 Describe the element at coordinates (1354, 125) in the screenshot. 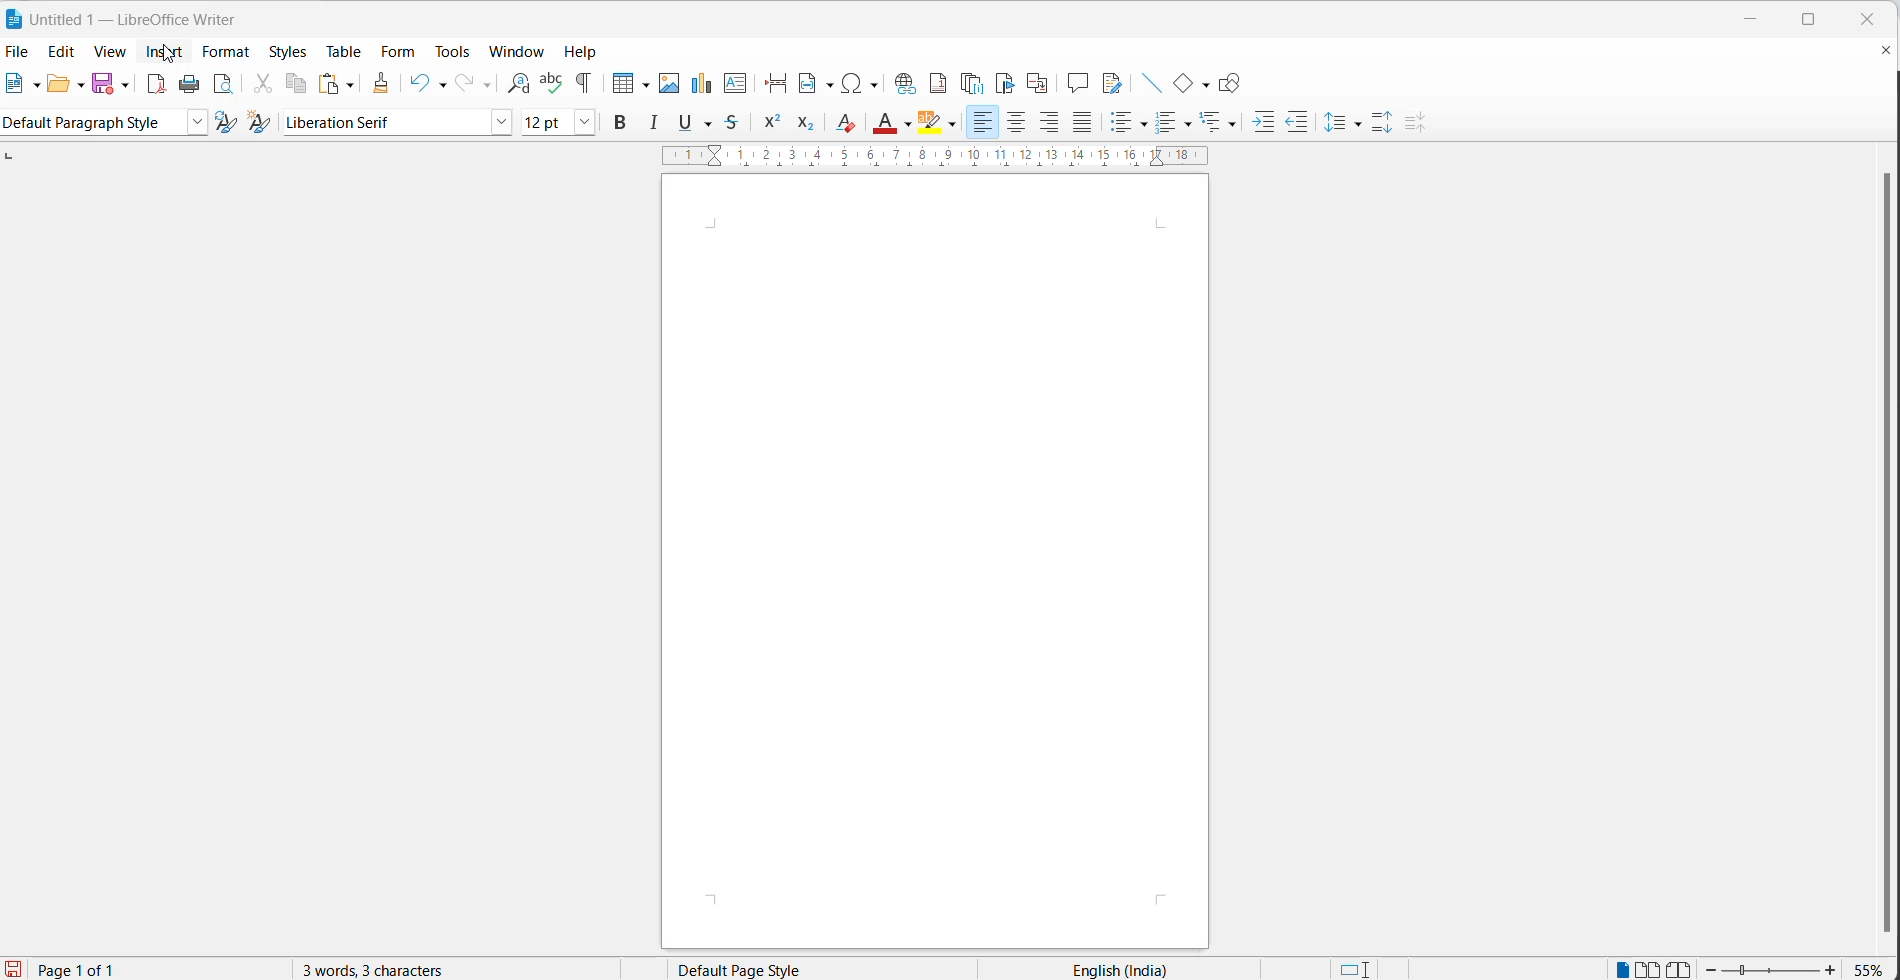

I see `line spacing options` at that location.